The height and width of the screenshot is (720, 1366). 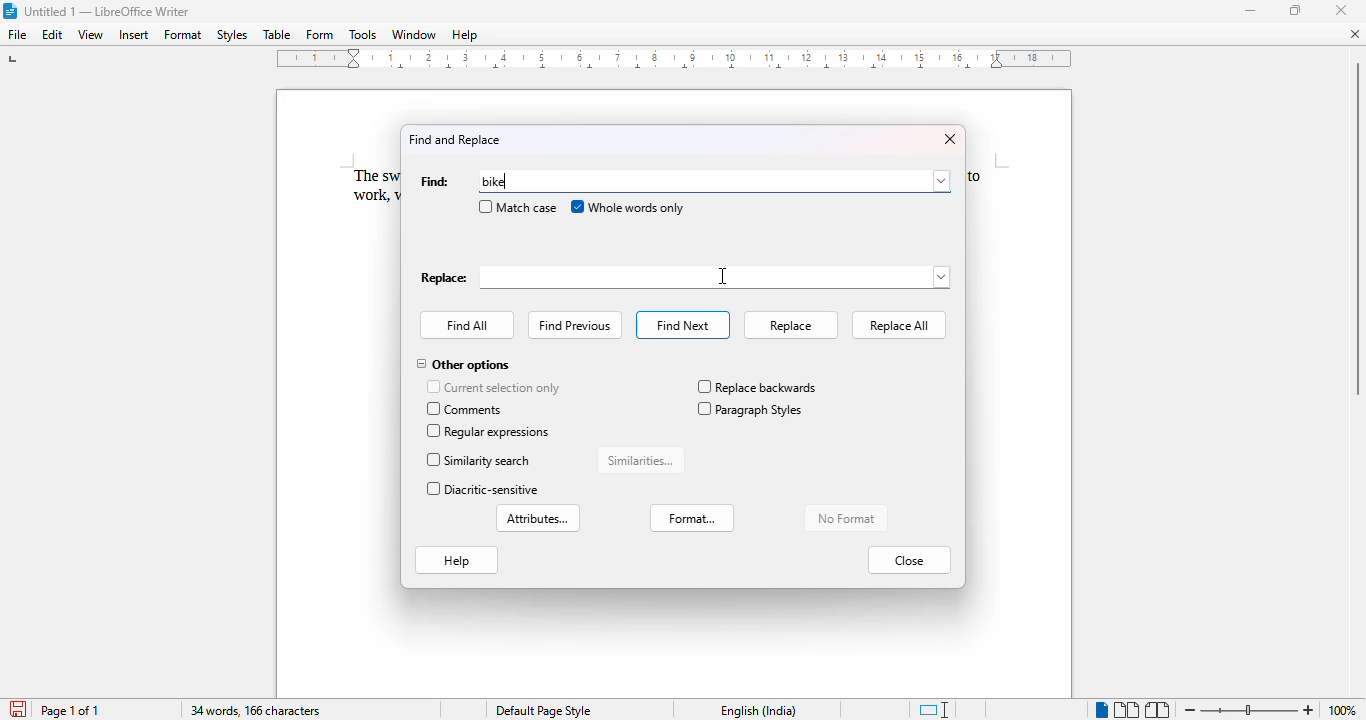 I want to click on current selection only, so click(x=493, y=387).